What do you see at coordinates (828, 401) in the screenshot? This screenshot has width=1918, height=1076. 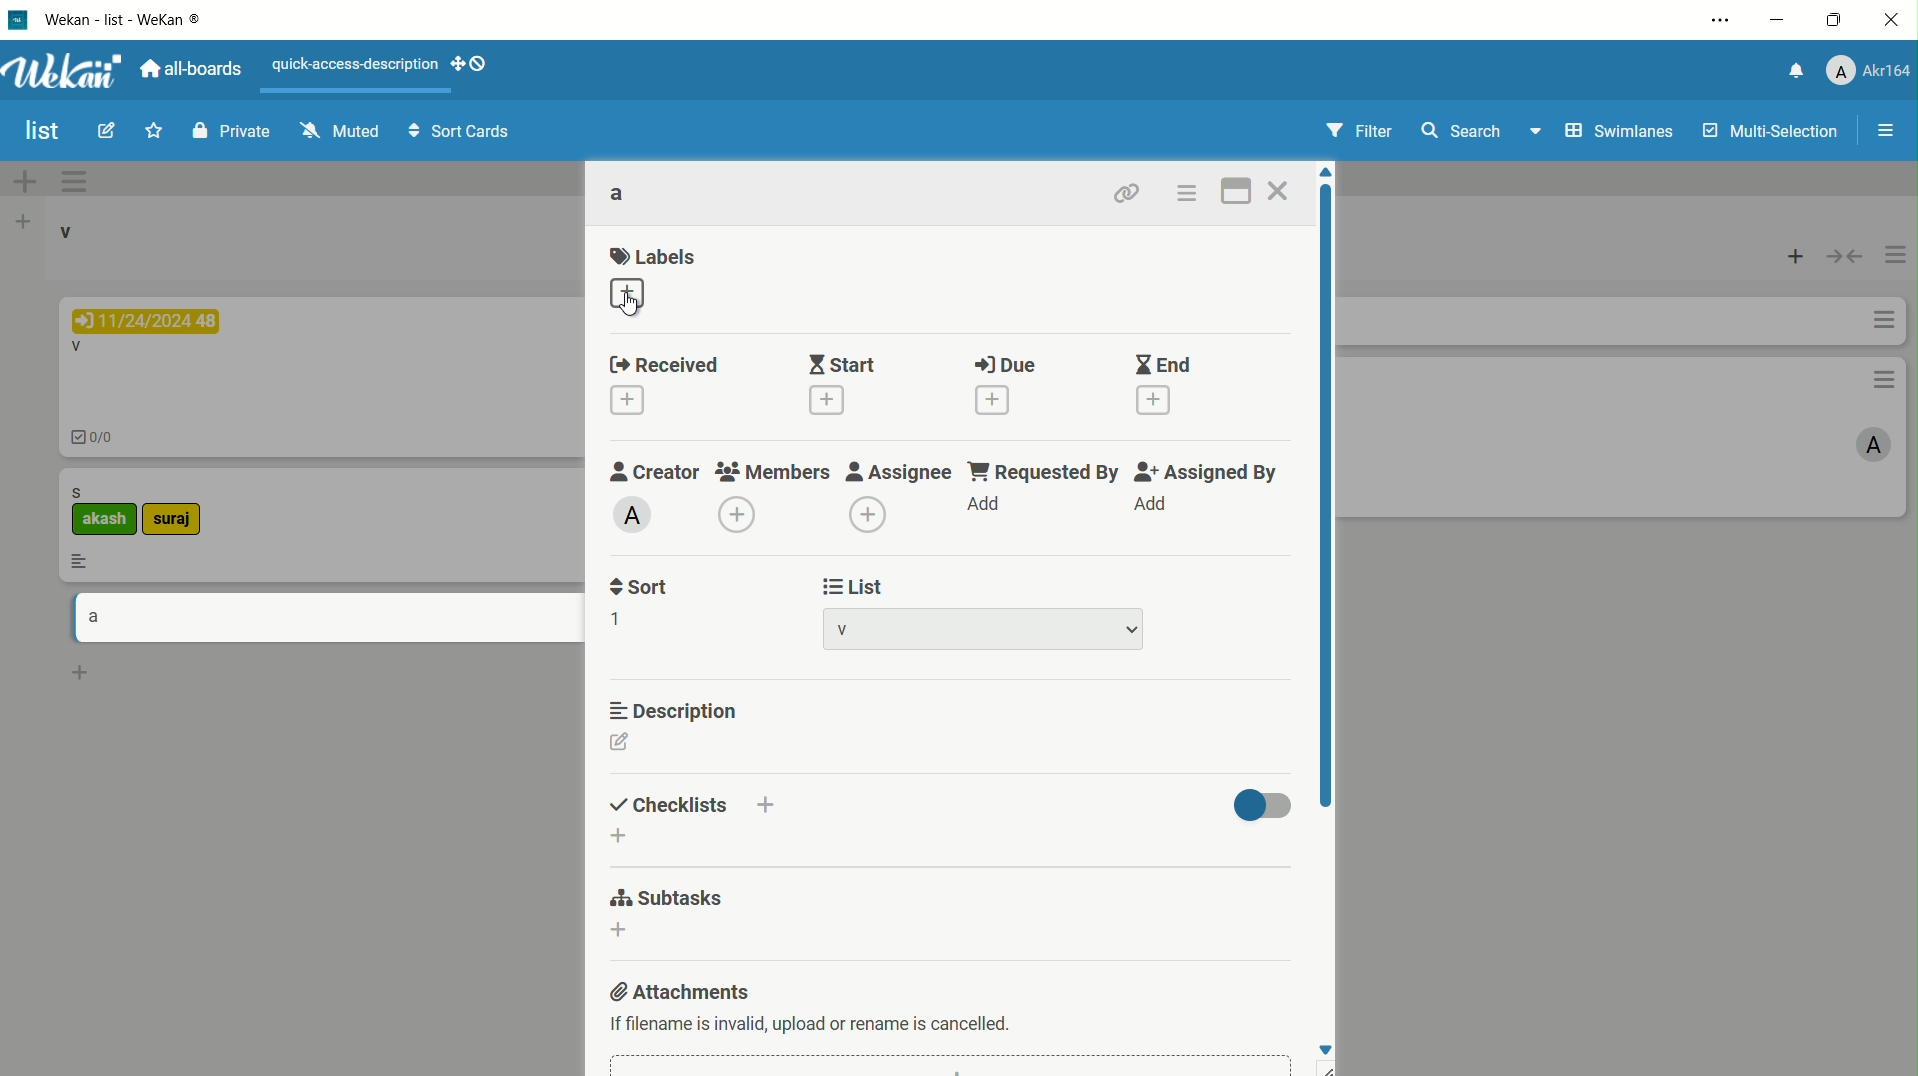 I see `add start date` at bounding box center [828, 401].